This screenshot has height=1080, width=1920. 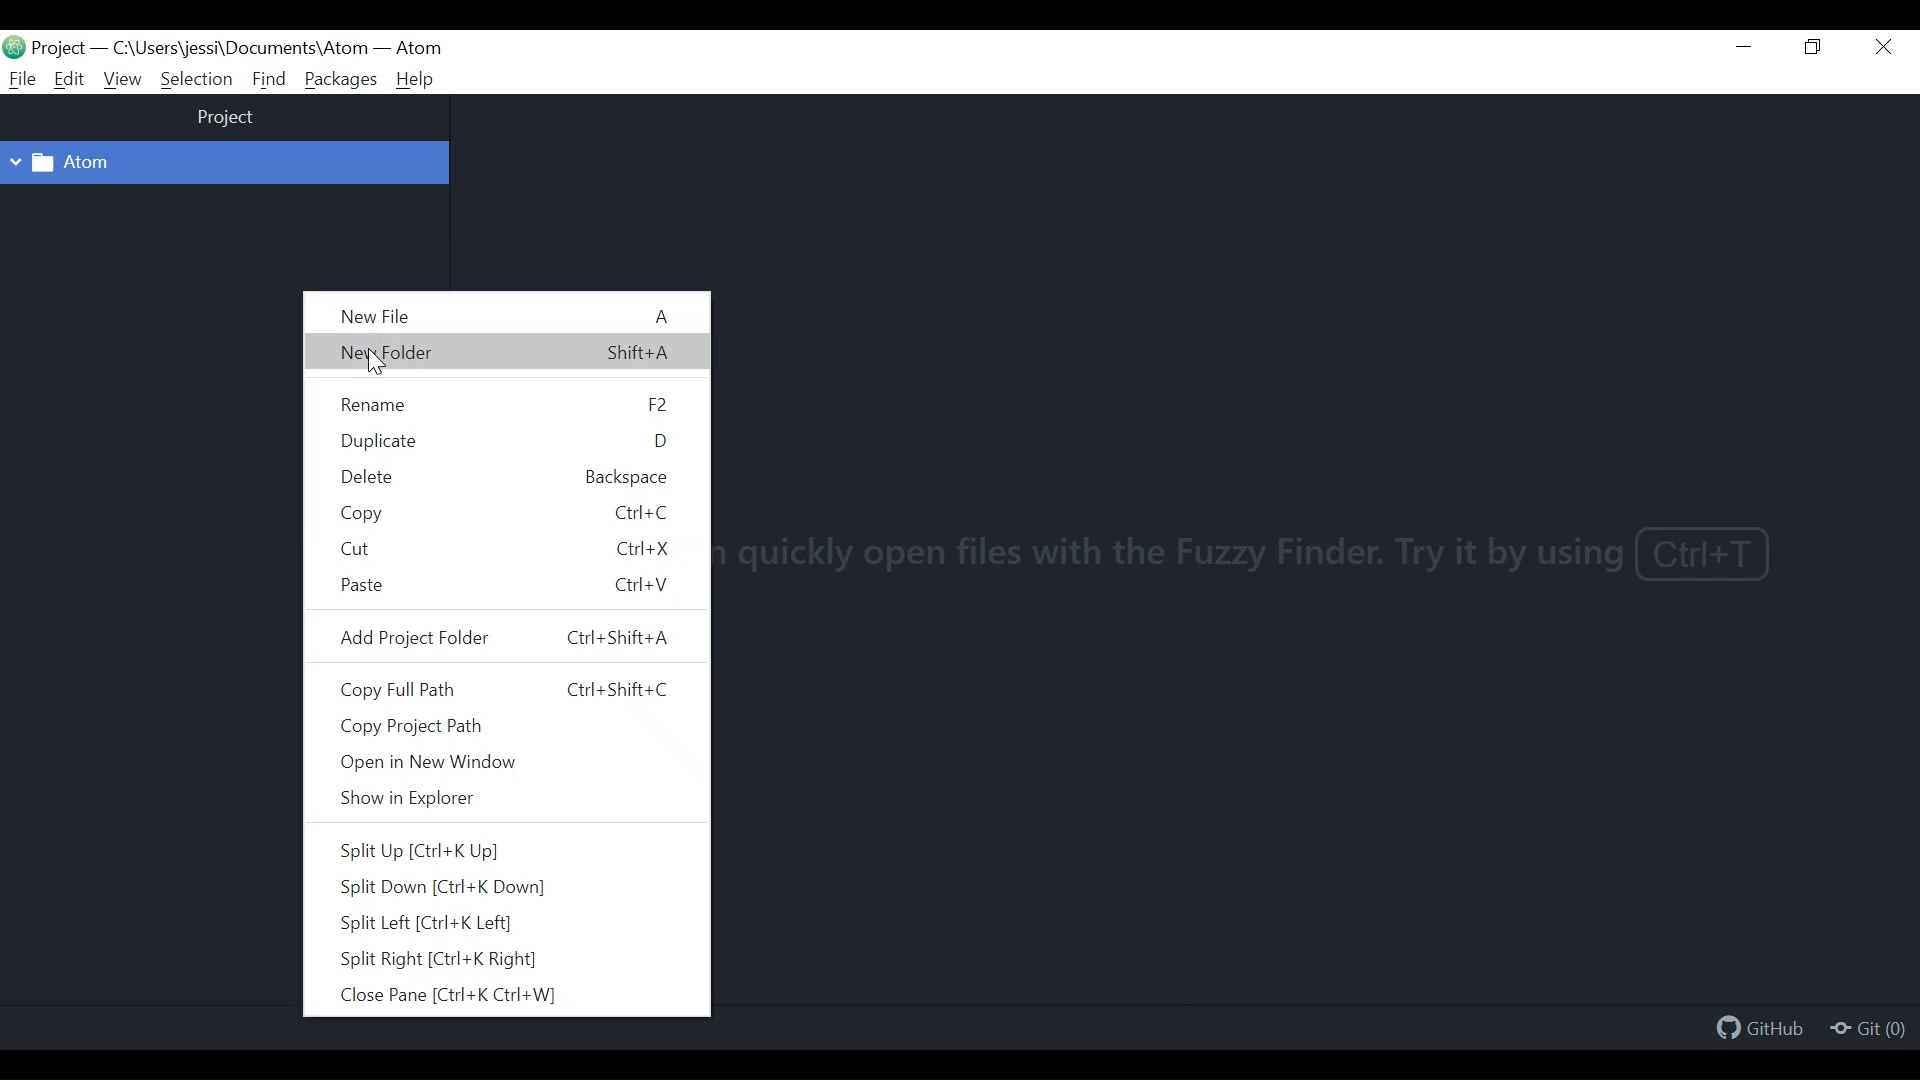 What do you see at coordinates (19, 79) in the screenshot?
I see `File` at bounding box center [19, 79].